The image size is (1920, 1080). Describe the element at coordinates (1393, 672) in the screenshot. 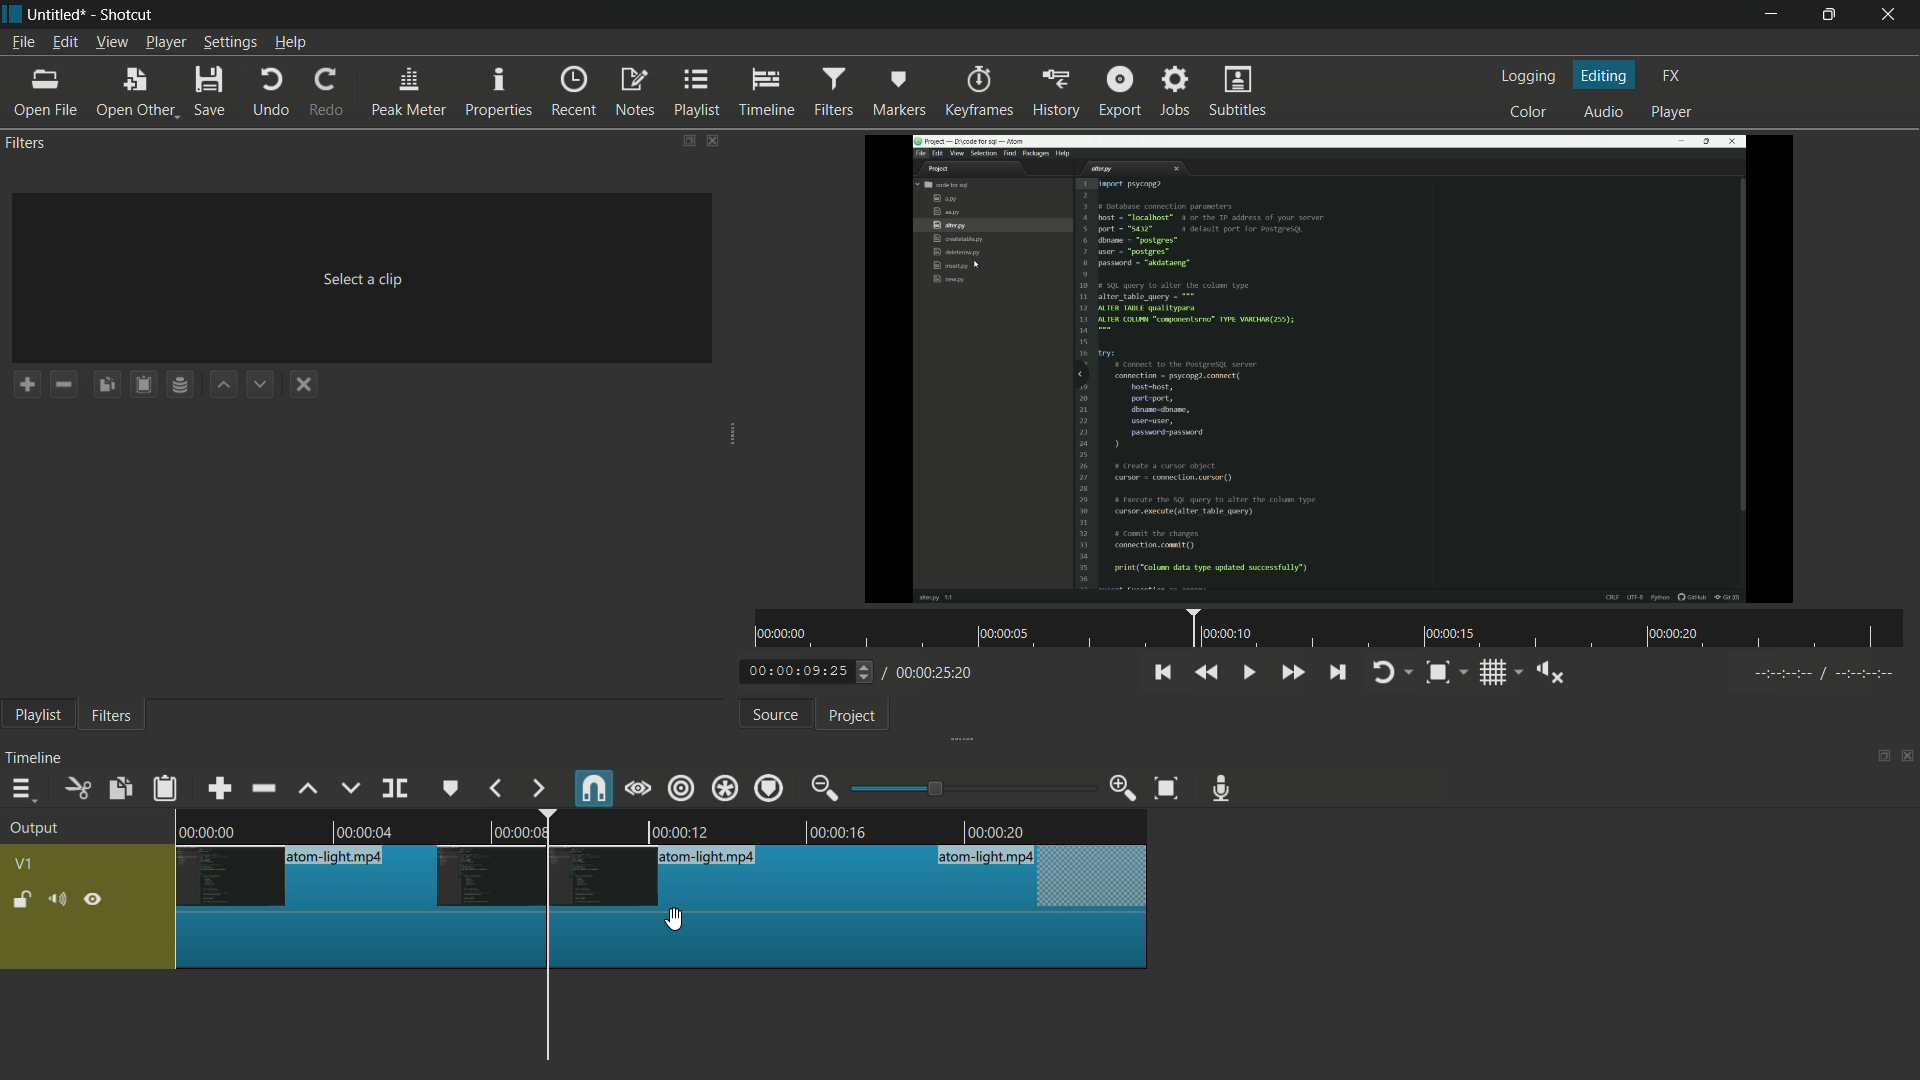

I see `toggle player looping` at that location.